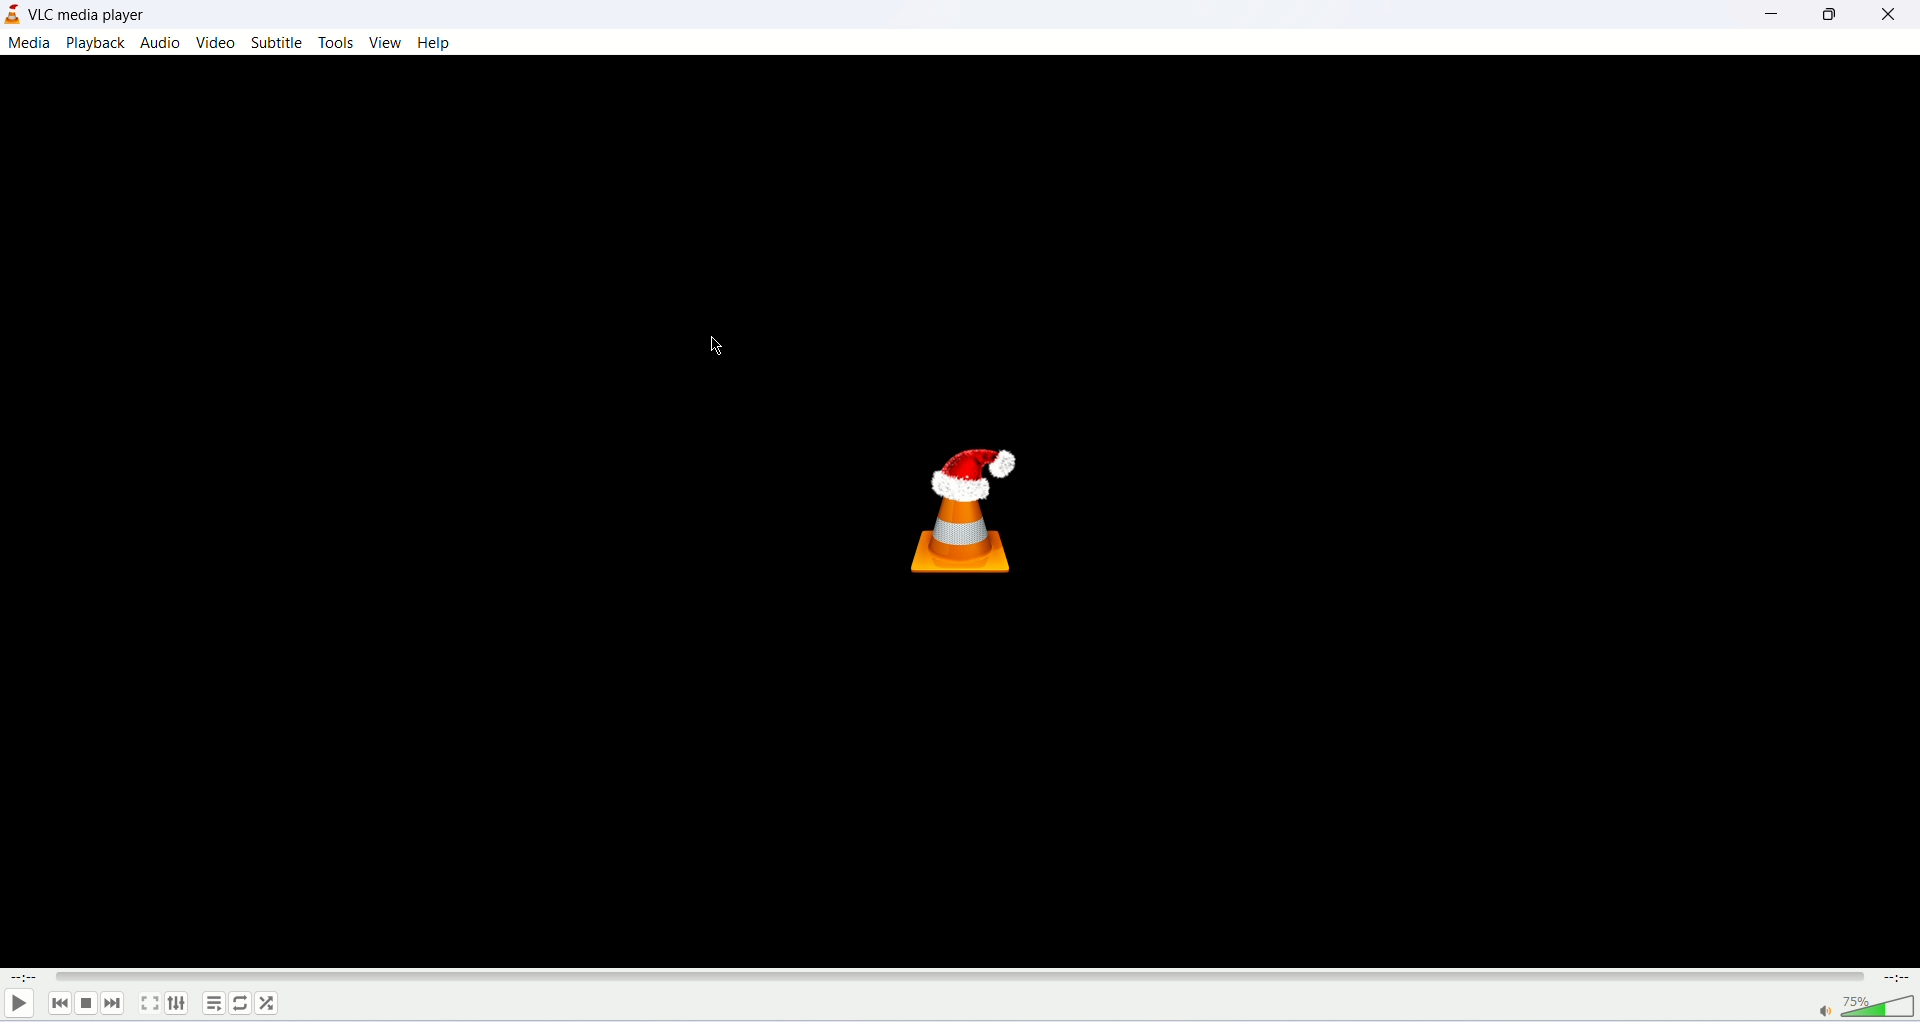 The width and height of the screenshot is (1920, 1022). I want to click on video, so click(216, 42).